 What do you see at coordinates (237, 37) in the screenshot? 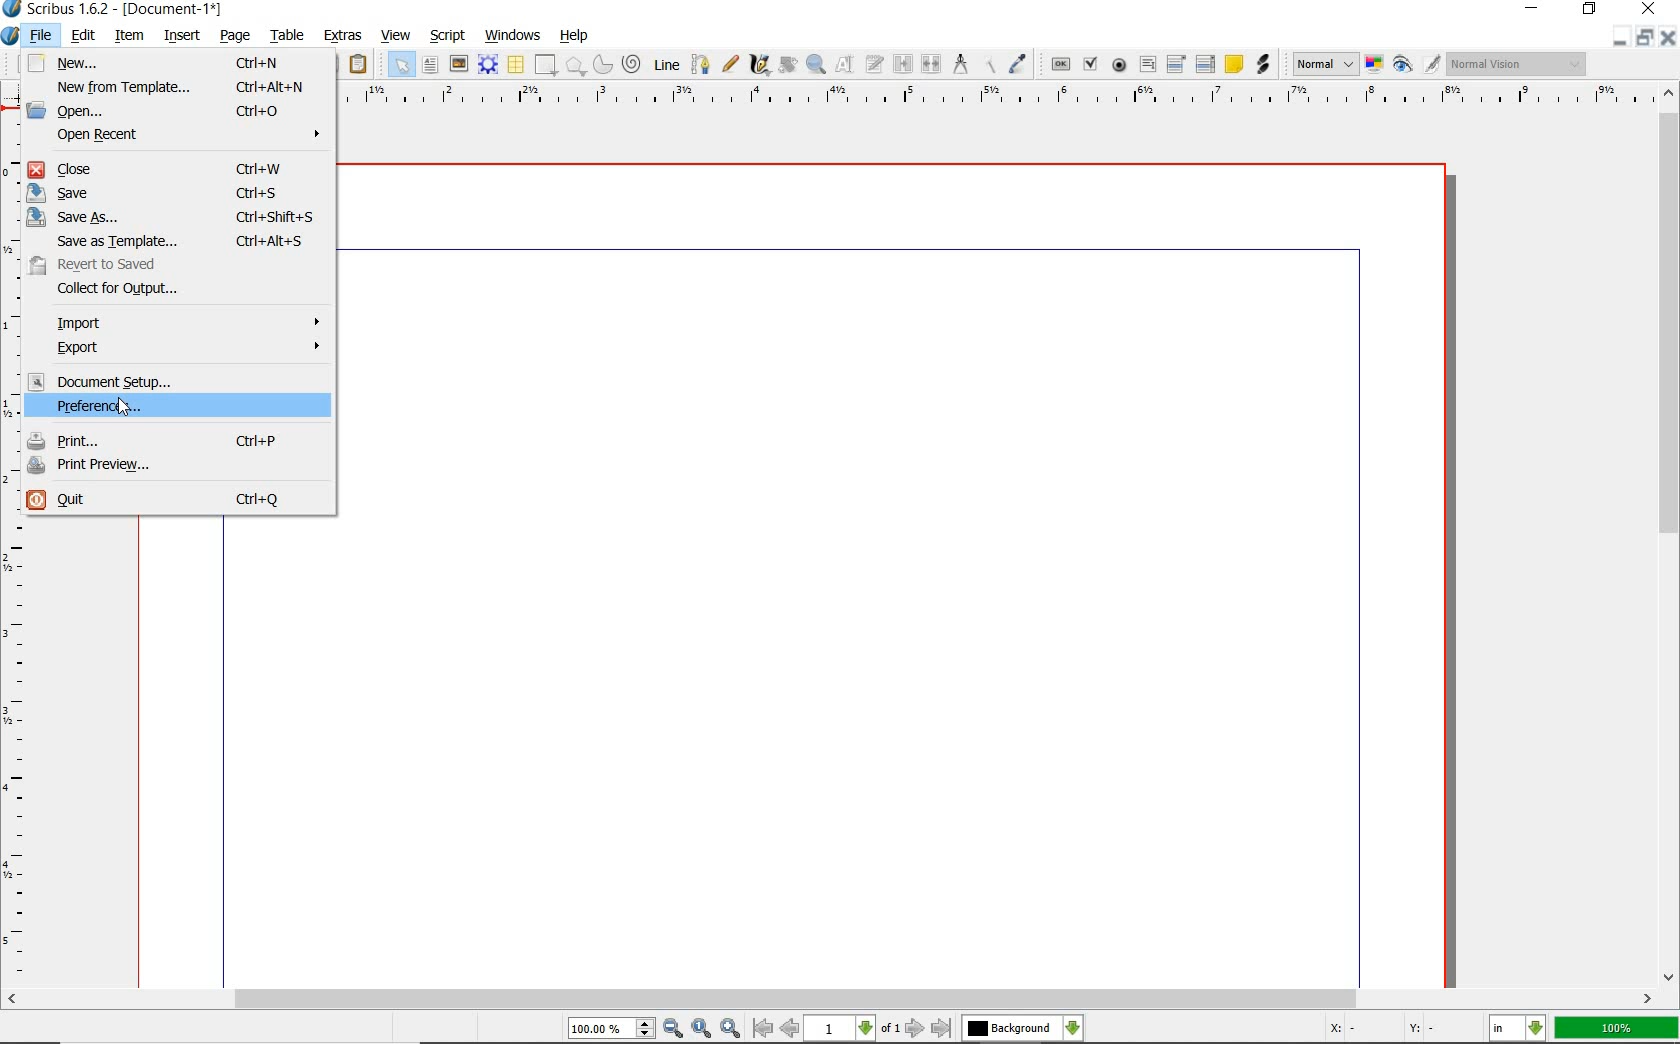
I see `page` at bounding box center [237, 37].